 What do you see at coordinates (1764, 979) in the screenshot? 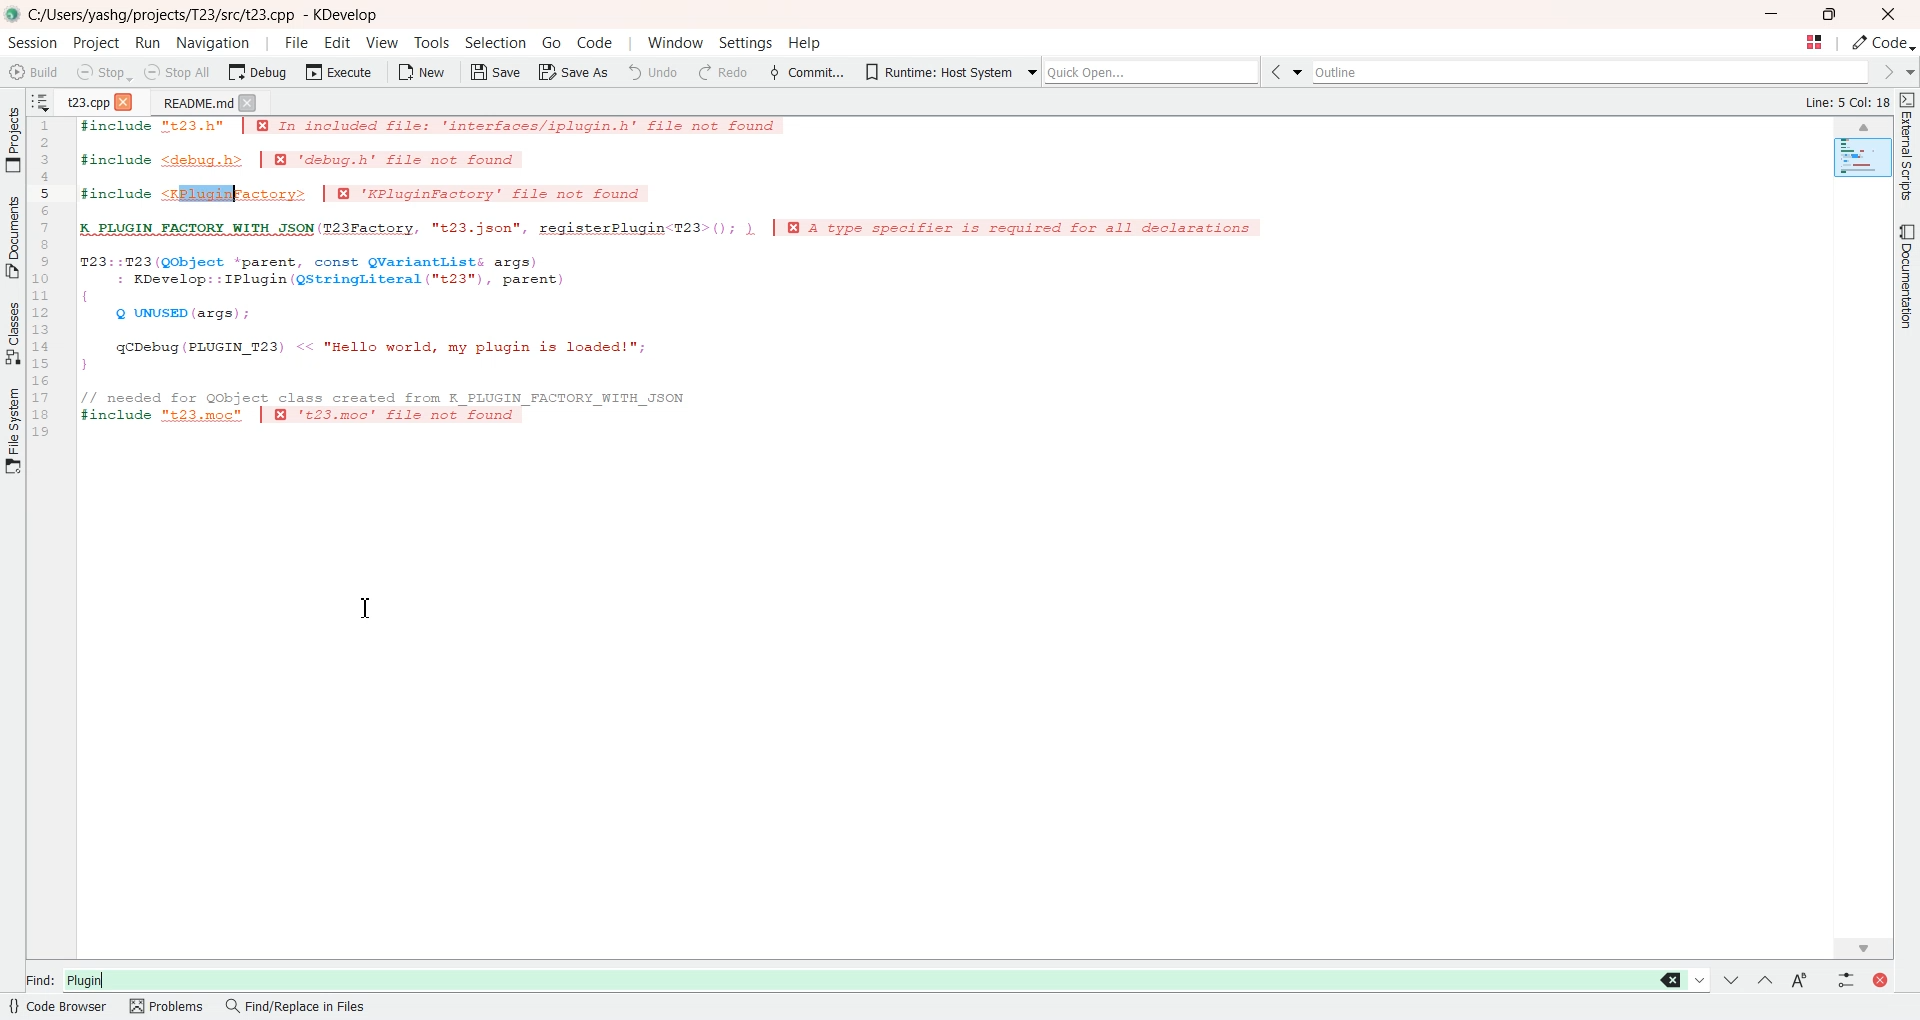
I see `Jump to previous Match` at bounding box center [1764, 979].